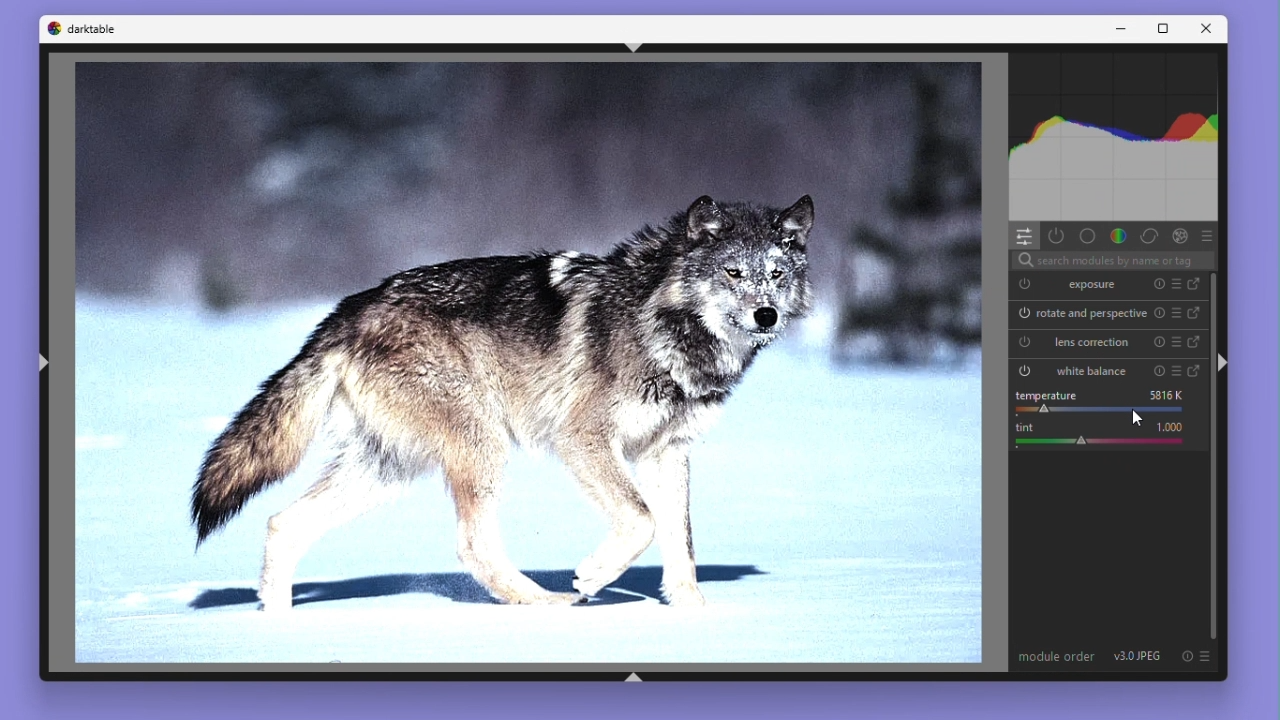 The width and height of the screenshot is (1280, 720). Describe the element at coordinates (1107, 434) in the screenshot. I see `T i n t` at that location.